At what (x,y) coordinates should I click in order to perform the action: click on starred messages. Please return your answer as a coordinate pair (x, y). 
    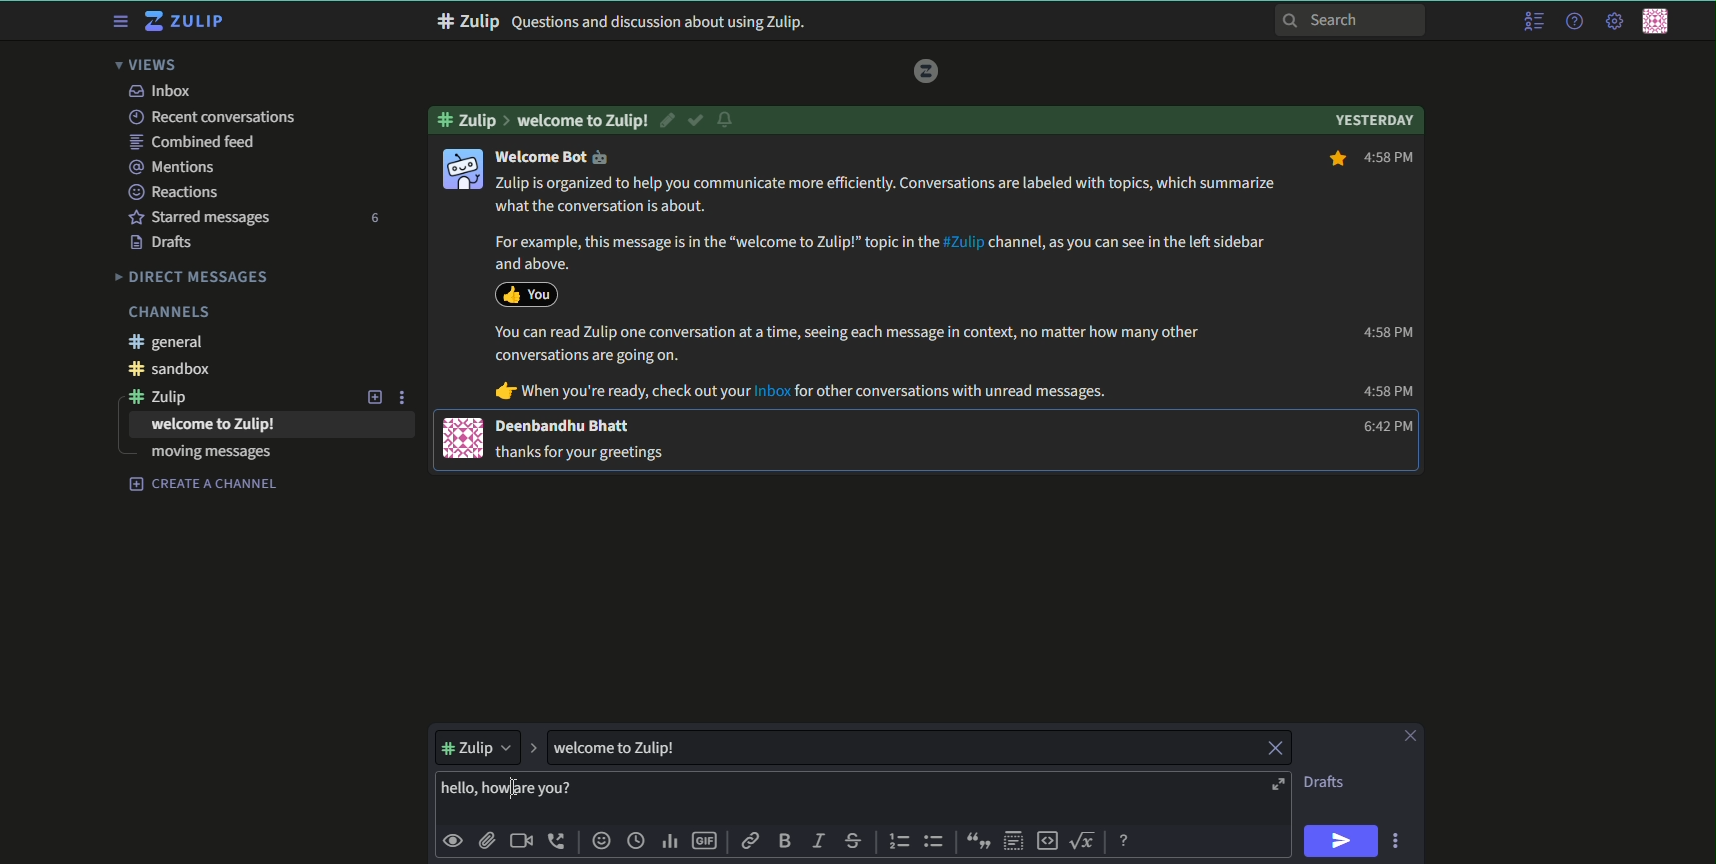
    Looking at the image, I should click on (199, 216).